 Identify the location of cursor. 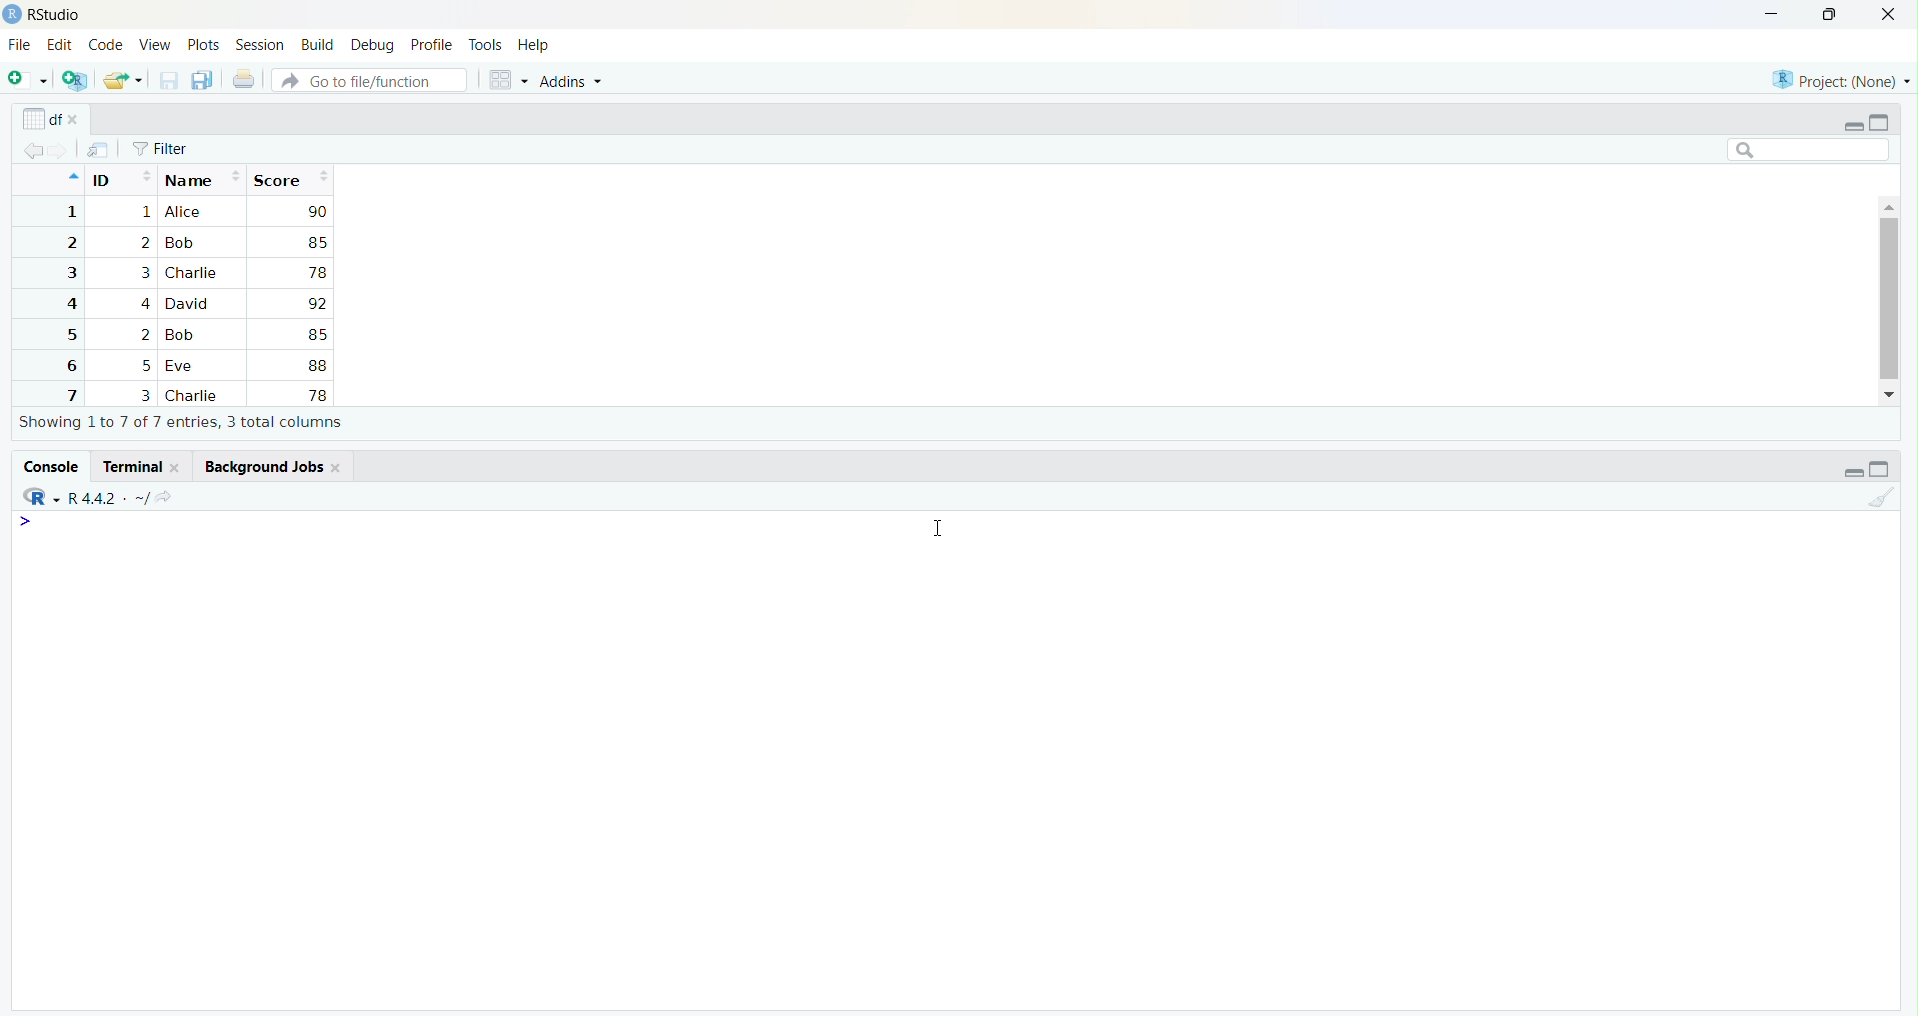
(934, 530).